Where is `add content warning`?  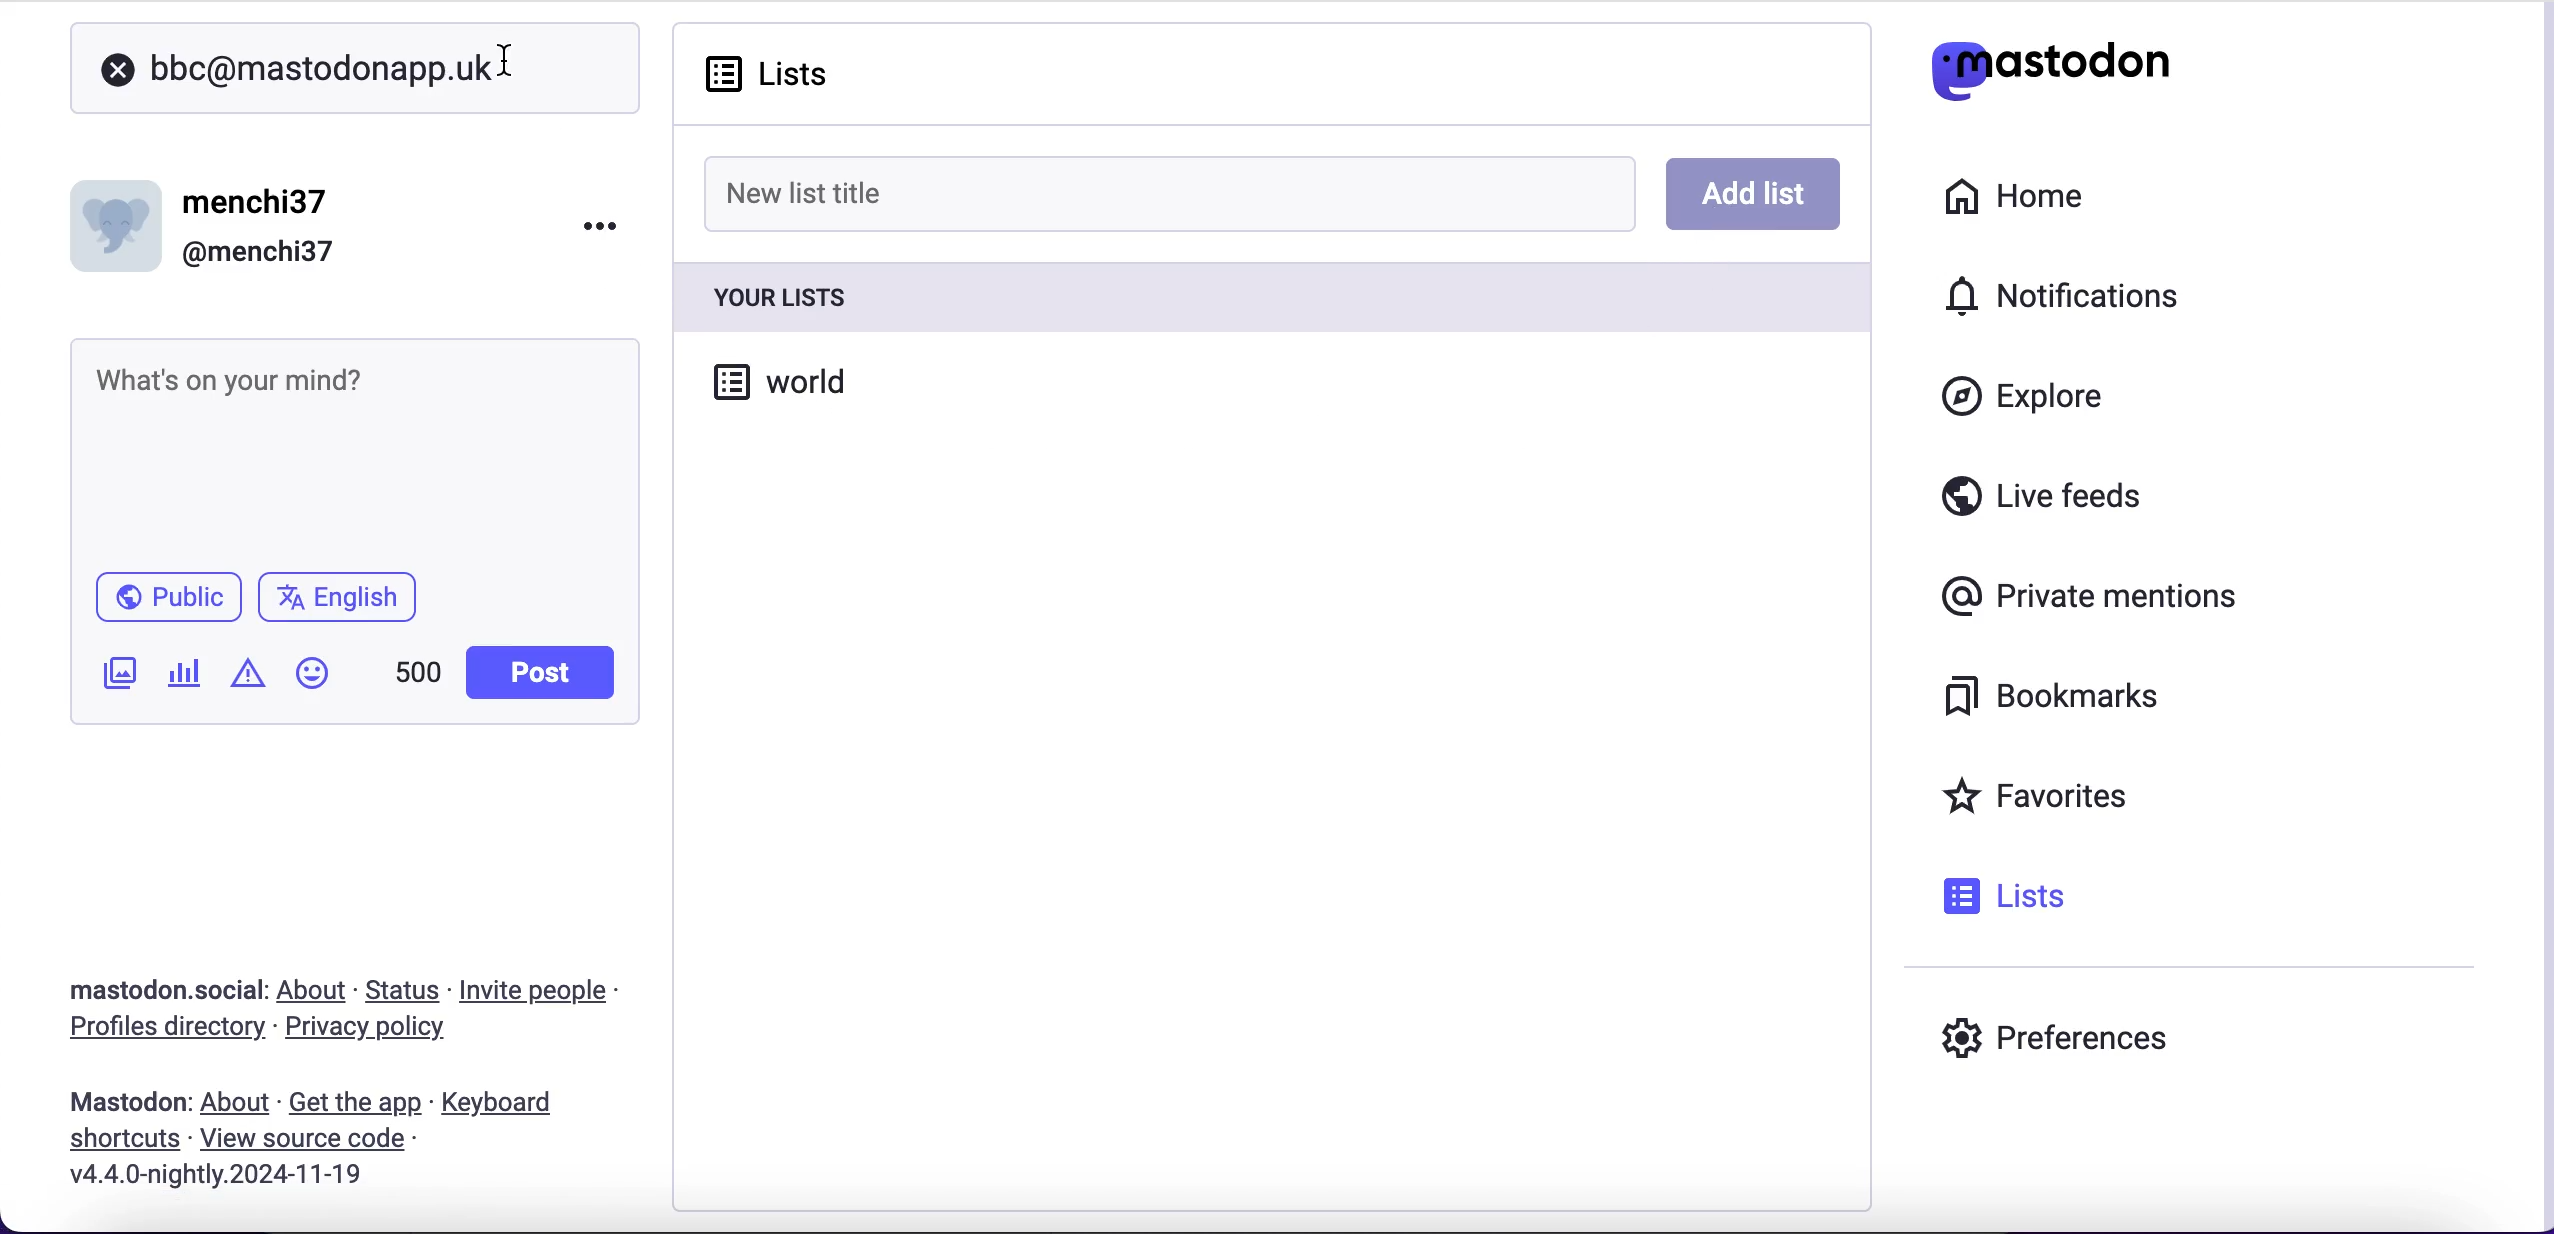 add content warning is located at coordinates (252, 676).